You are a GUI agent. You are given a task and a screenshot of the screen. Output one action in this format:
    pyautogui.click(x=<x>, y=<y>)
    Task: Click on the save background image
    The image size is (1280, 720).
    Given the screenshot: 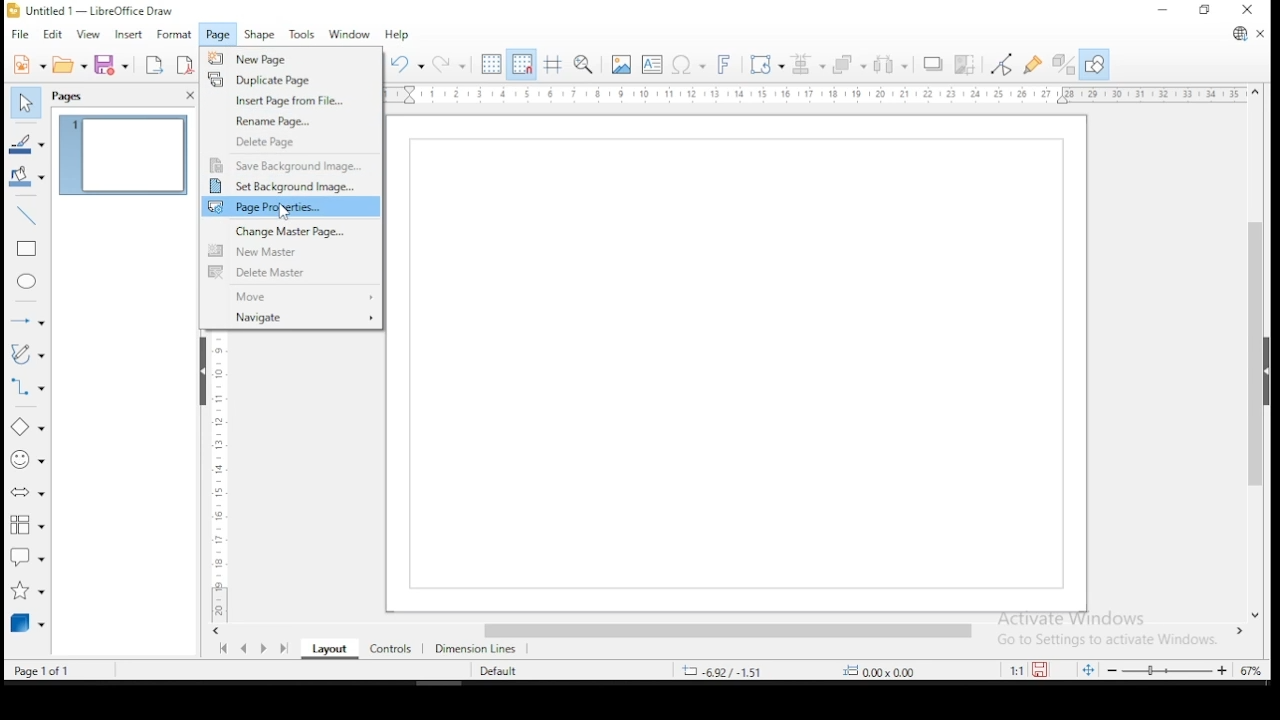 What is the action you would take?
    pyautogui.click(x=291, y=165)
    